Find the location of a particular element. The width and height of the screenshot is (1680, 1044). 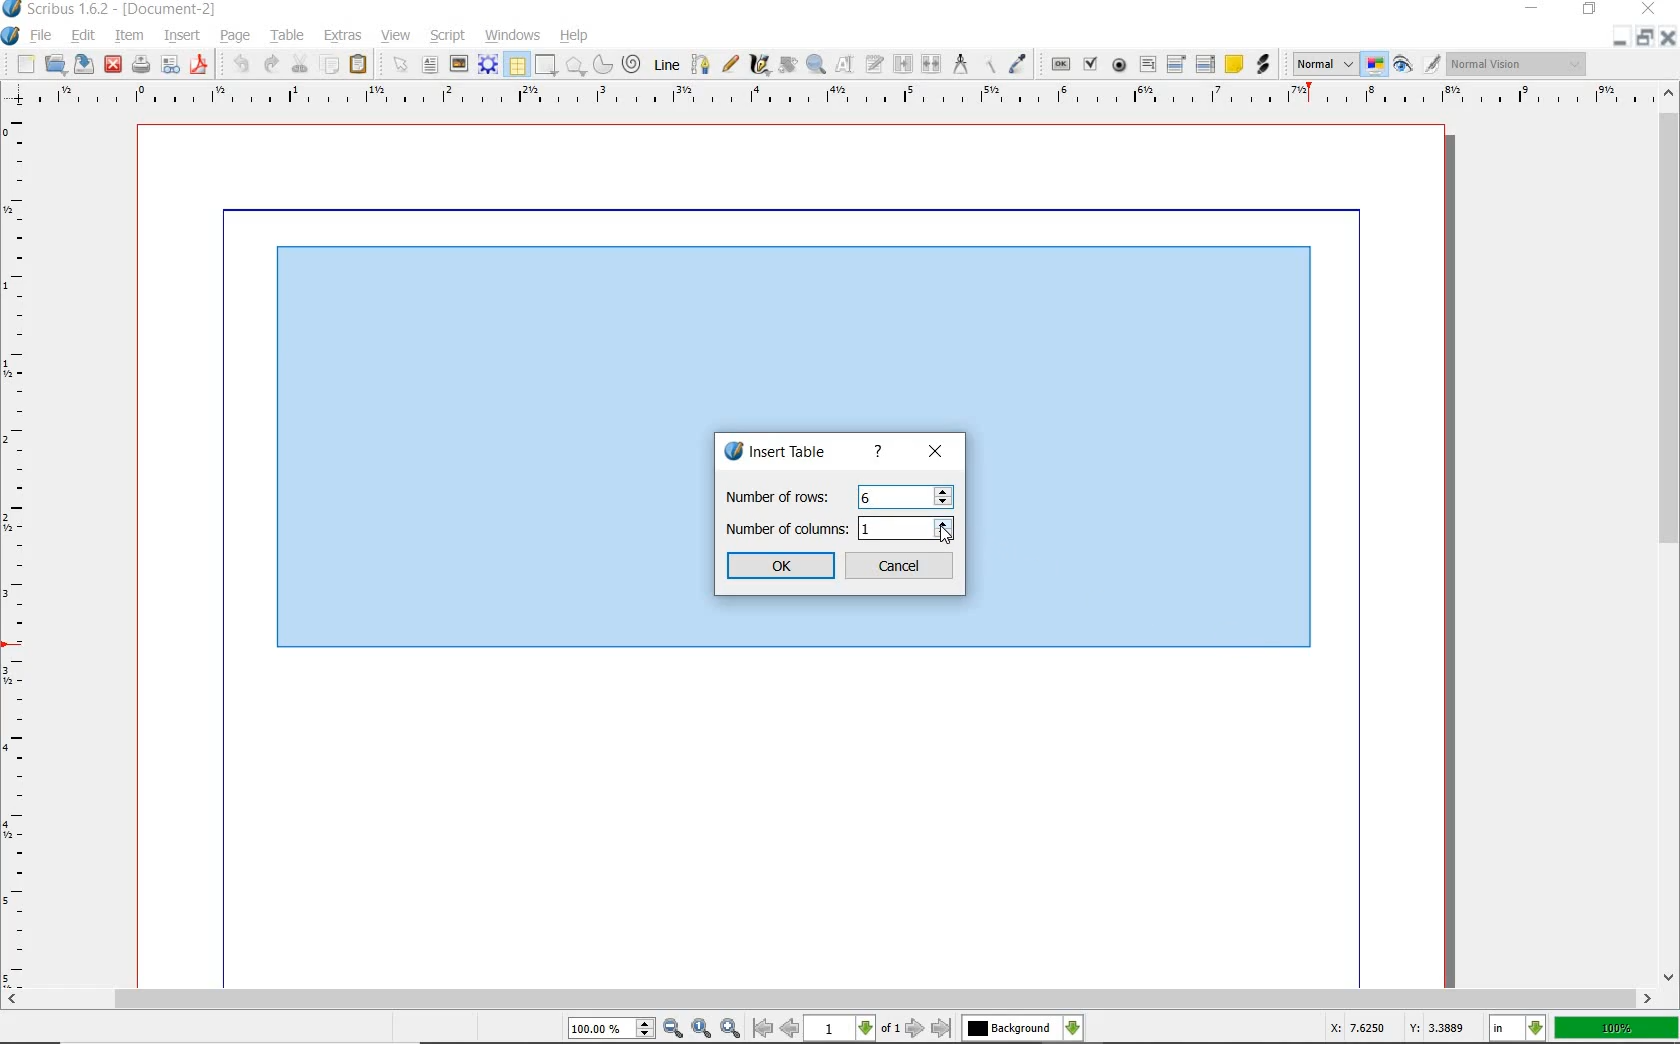

system logo is located at coordinates (13, 34).